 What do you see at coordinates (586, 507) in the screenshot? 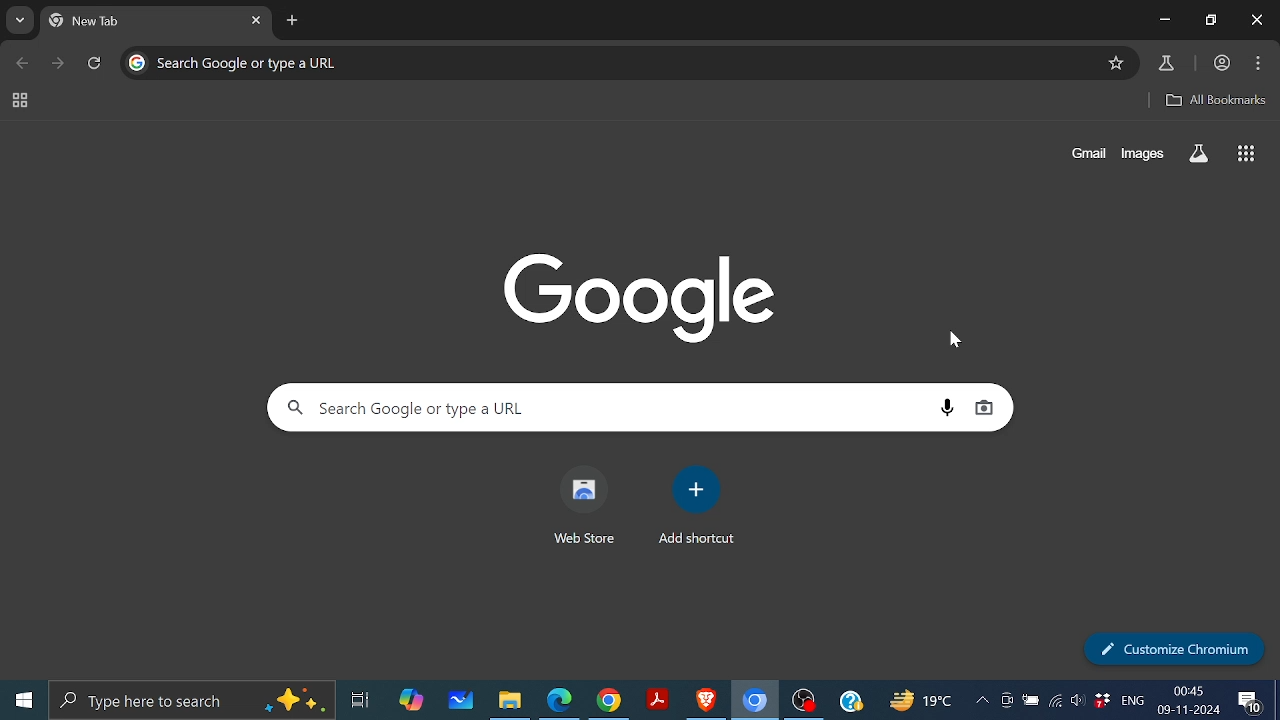
I see `Web store` at bounding box center [586, 507].